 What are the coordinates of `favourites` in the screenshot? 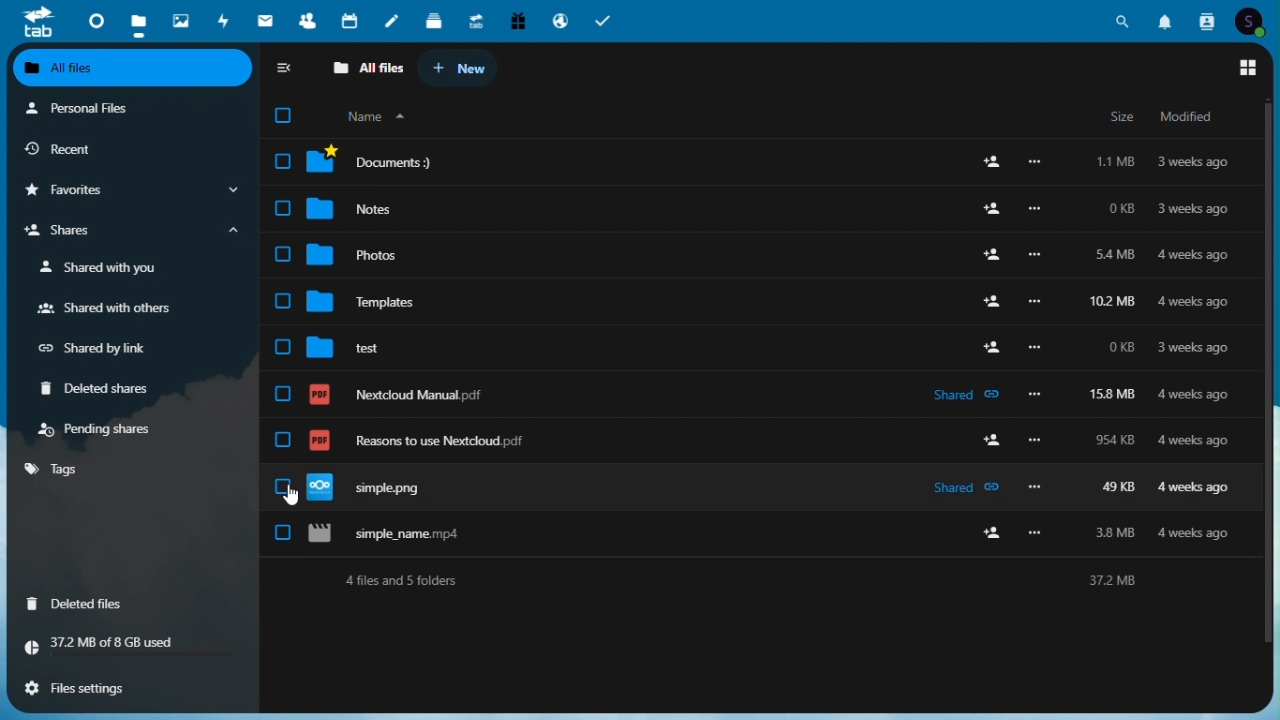 It's located at (129, 191).